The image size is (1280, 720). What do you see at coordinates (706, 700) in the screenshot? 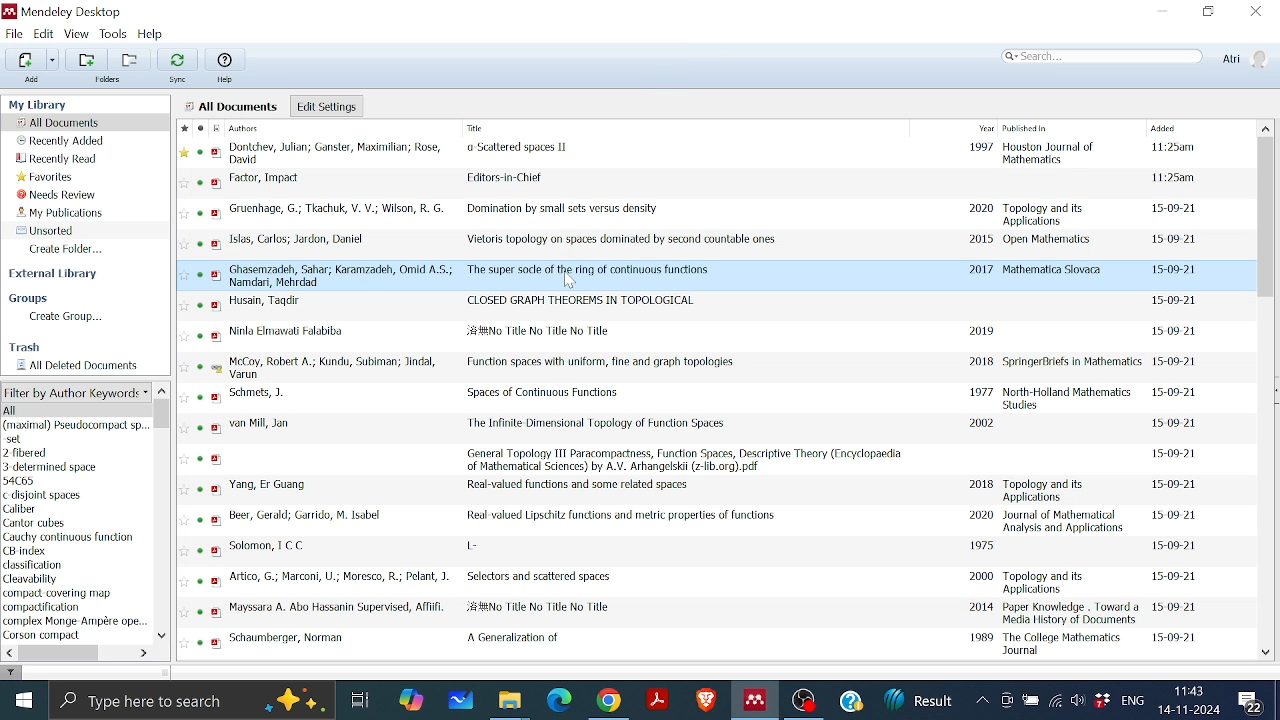
I see `Brave browser` at bounding box center [706, 700].